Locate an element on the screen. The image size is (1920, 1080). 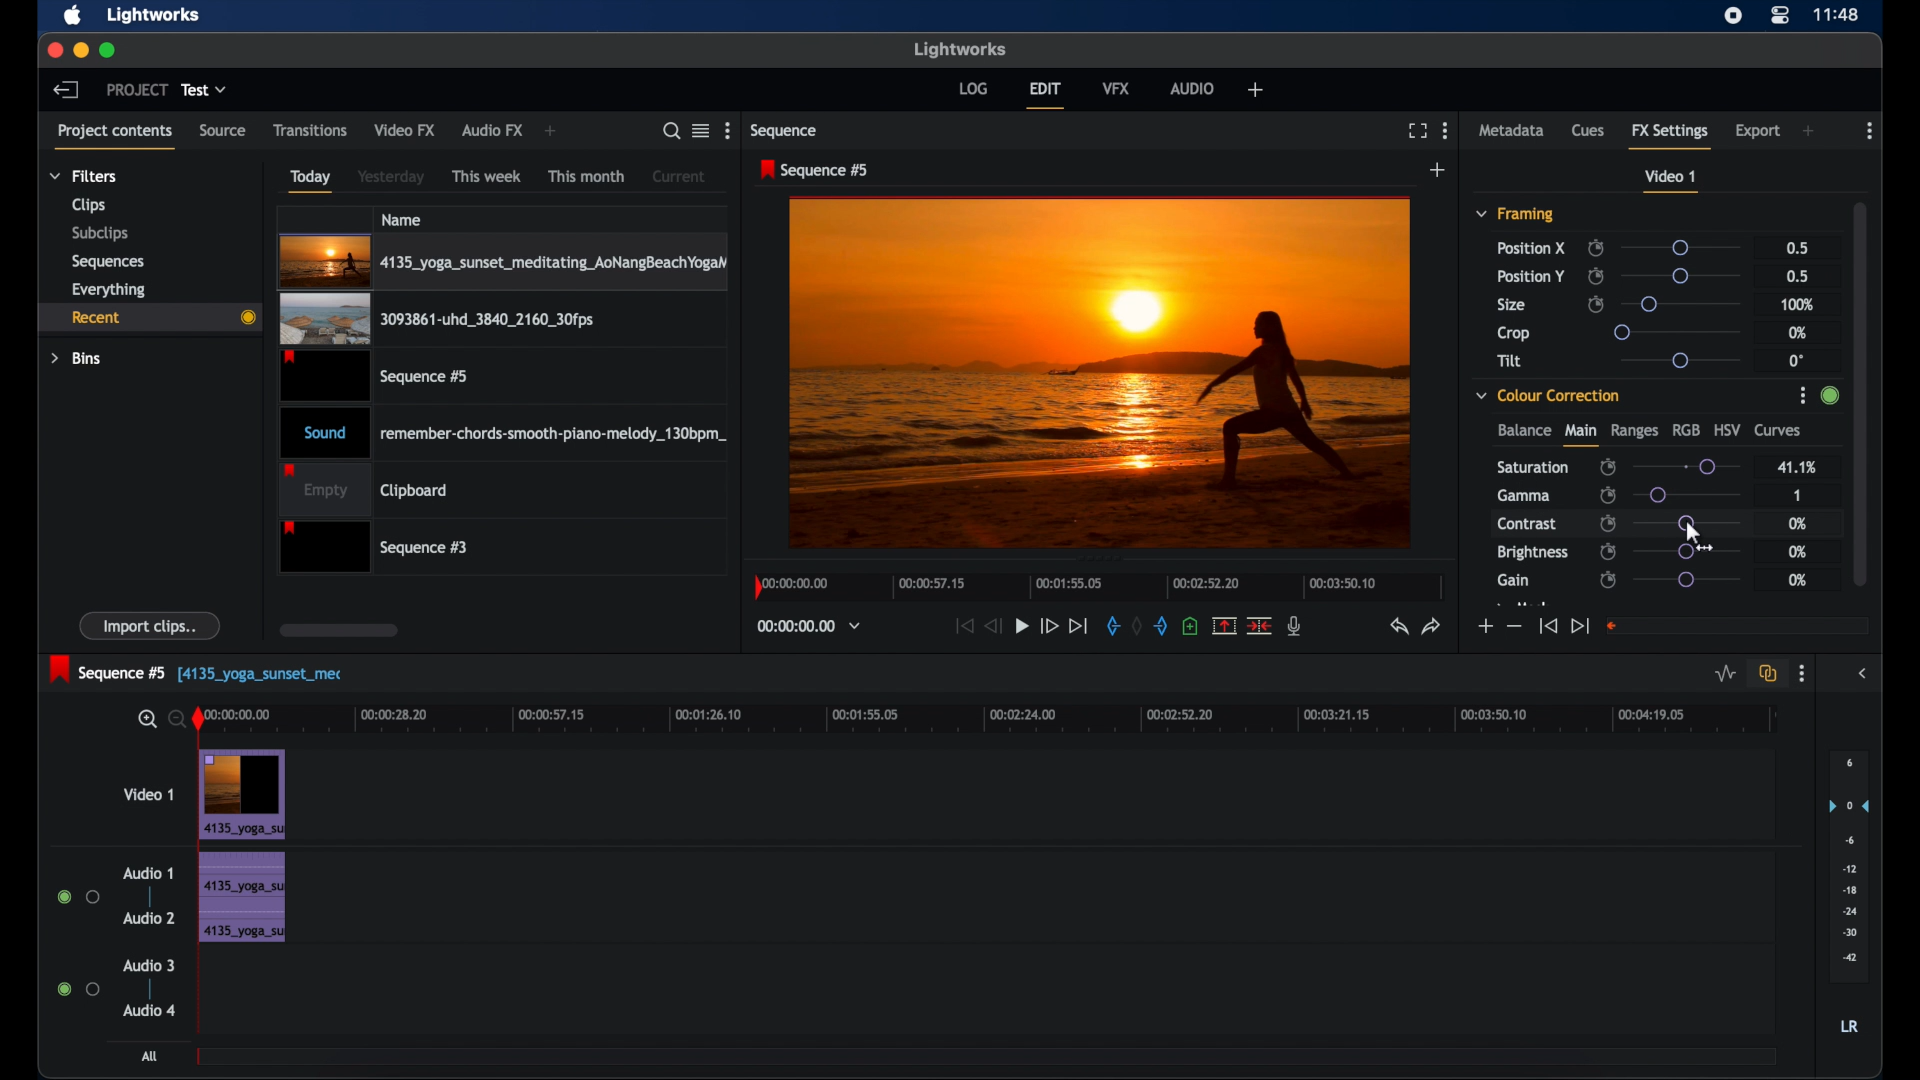
slider is located at coordinates (1687, 551).